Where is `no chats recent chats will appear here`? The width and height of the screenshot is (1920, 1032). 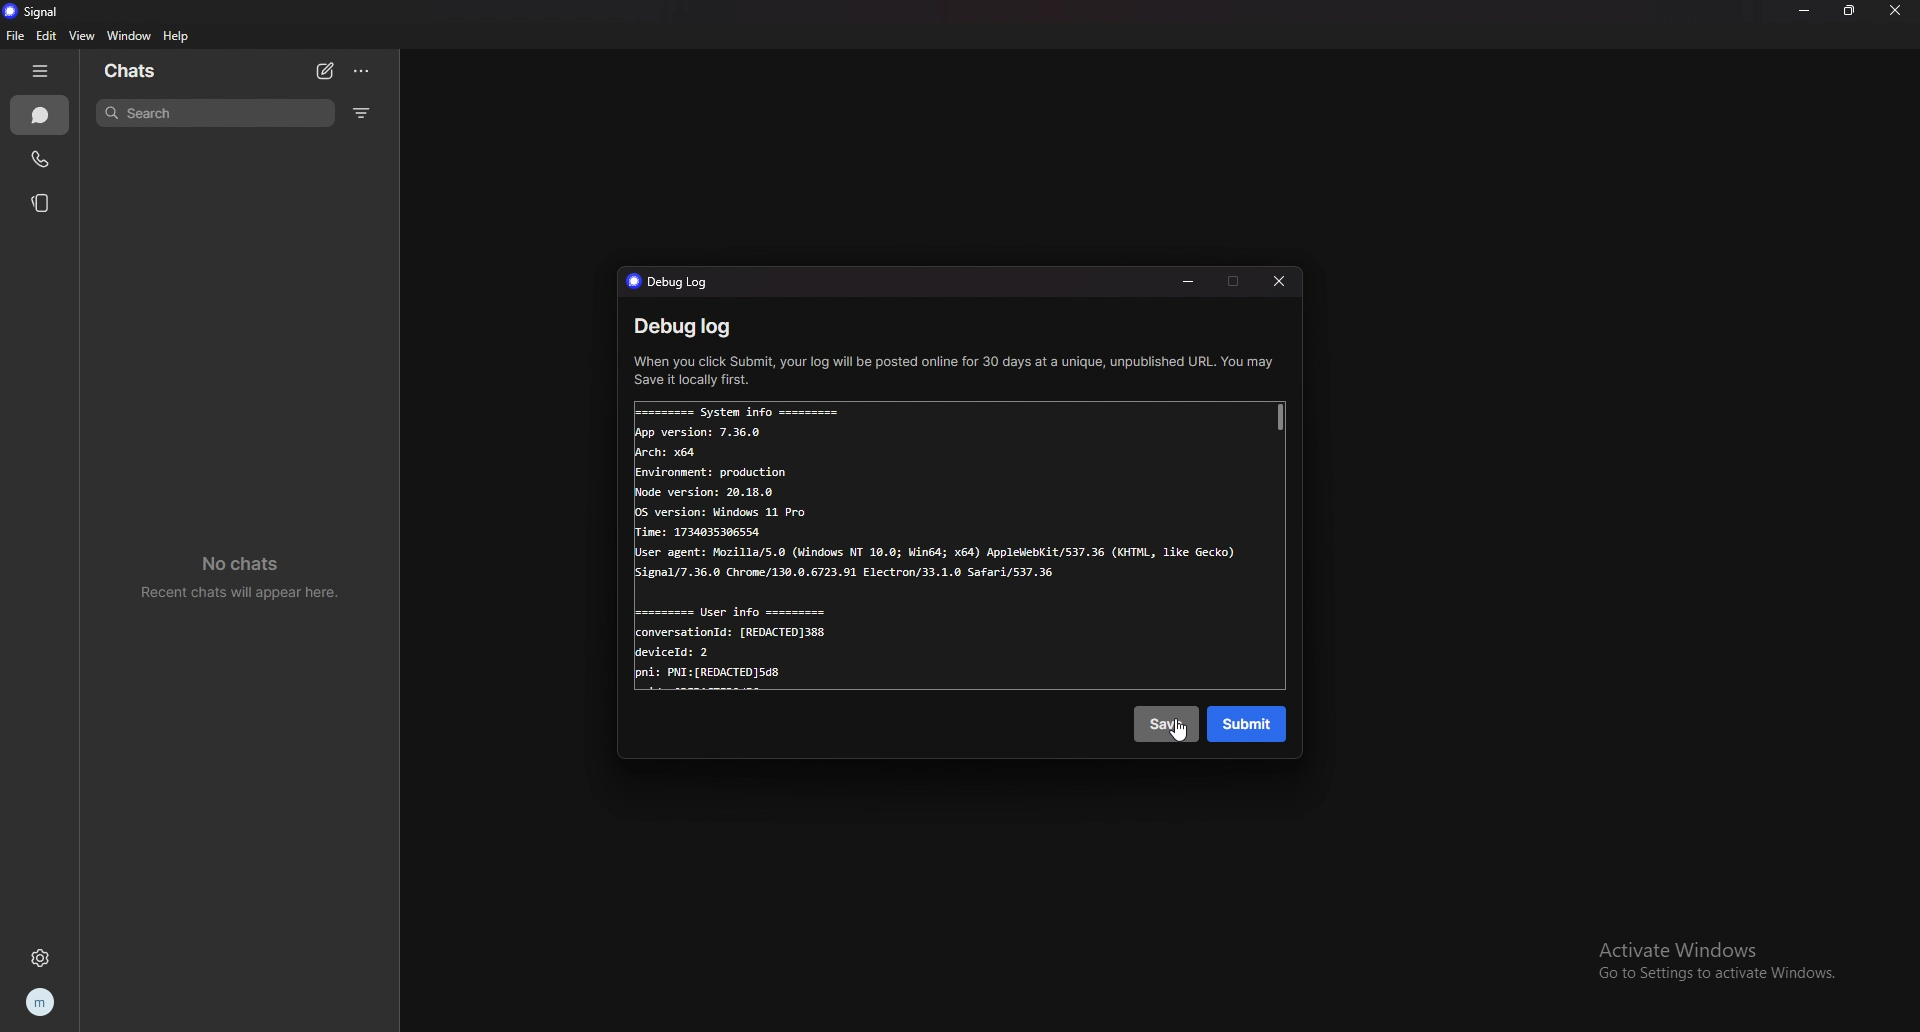 no chats recent chats will appear here is located at coordinates (247, 579).